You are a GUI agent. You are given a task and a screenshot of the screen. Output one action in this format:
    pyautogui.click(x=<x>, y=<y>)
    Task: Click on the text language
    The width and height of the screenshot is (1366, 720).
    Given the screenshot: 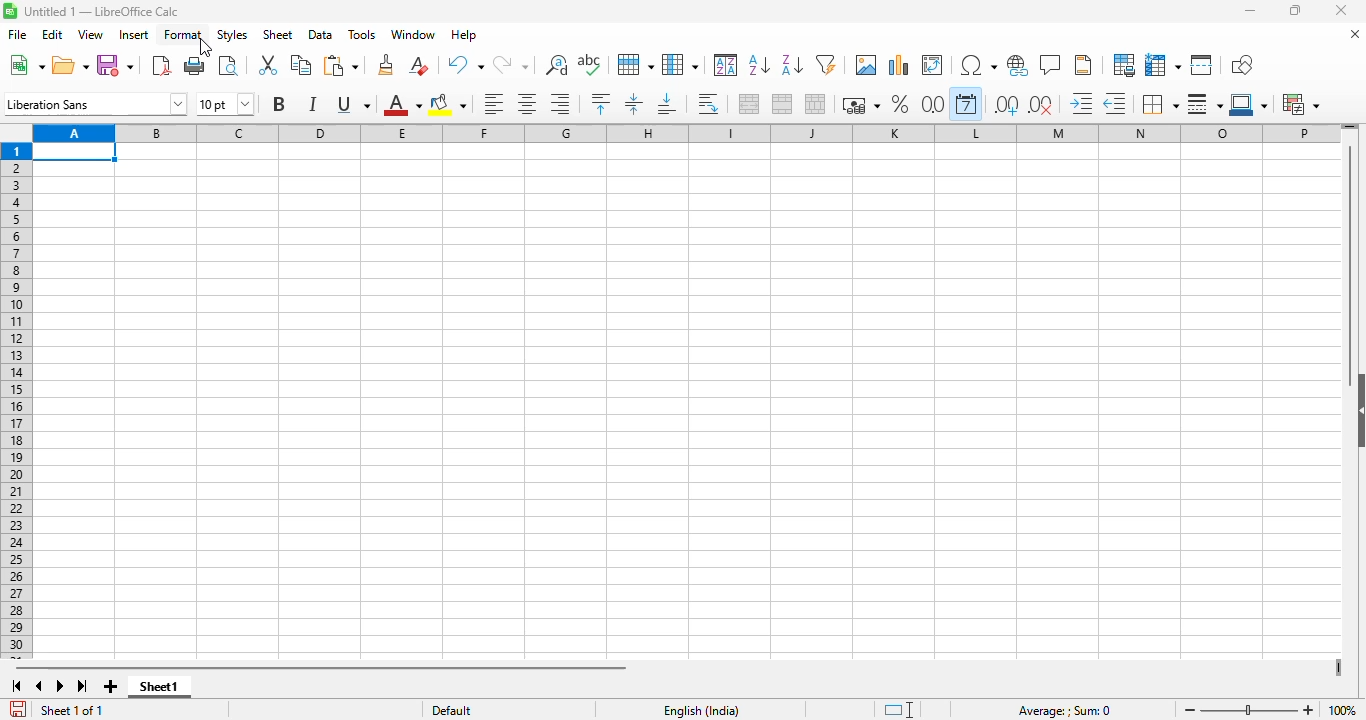 What is the action you would take?
    pyautogui.click(x=702, y=711)
    